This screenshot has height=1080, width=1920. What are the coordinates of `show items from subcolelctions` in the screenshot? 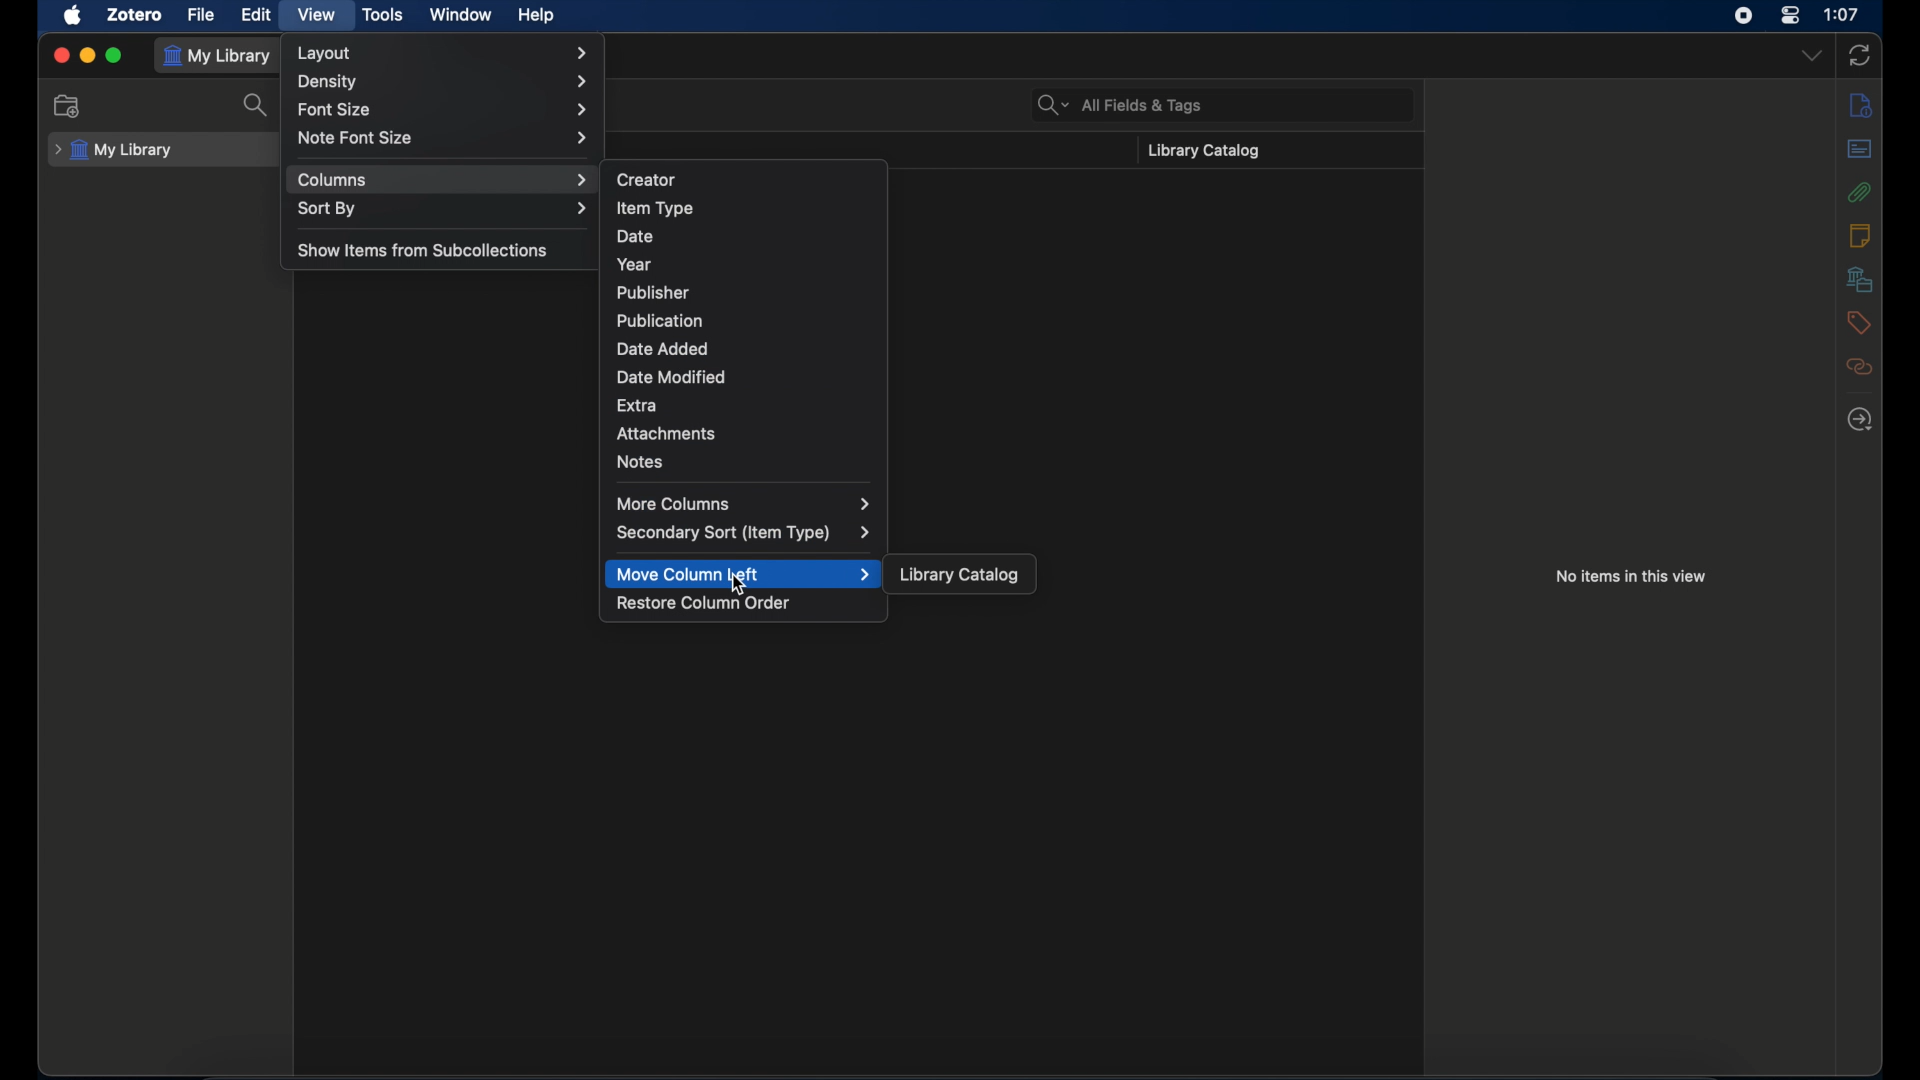 It's located at (424, 250).